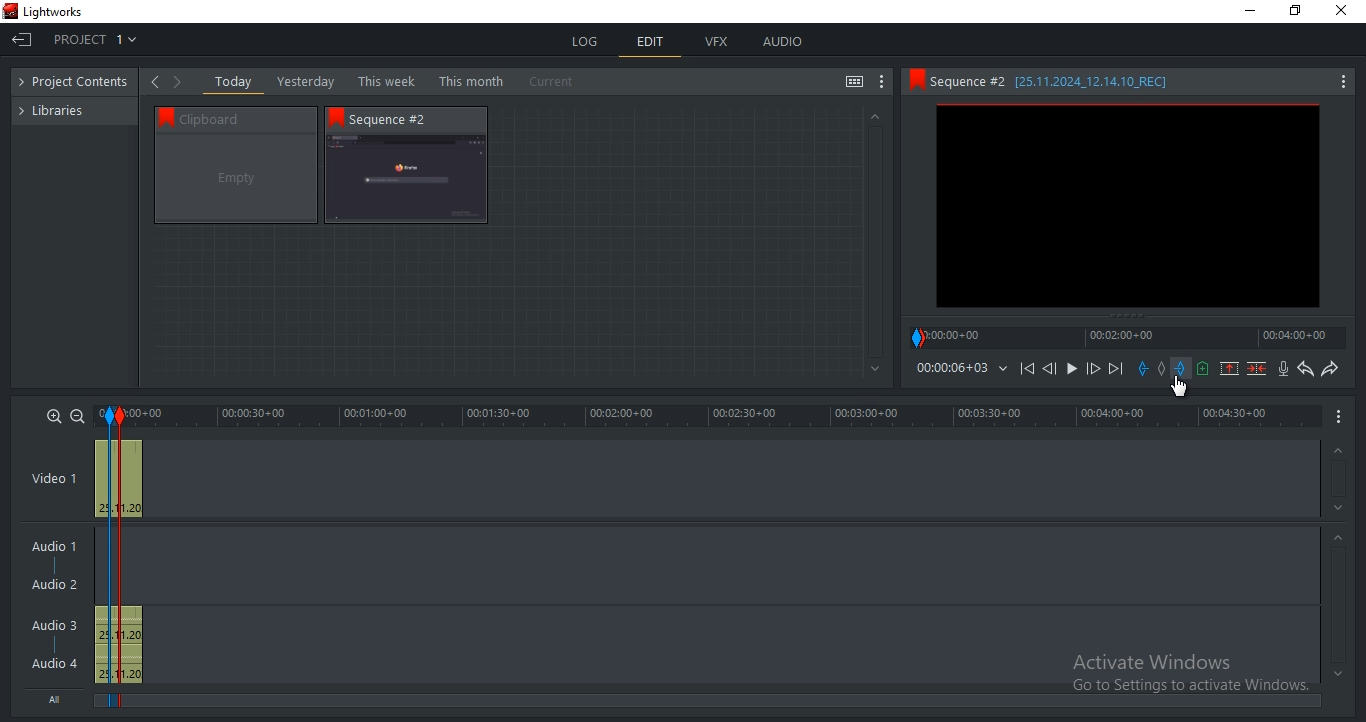 This screenshot has width=1366, height=722. What do you see at coordinates (587, 41) in the screenshot?
I see `log` at bounding box center [587, 41].